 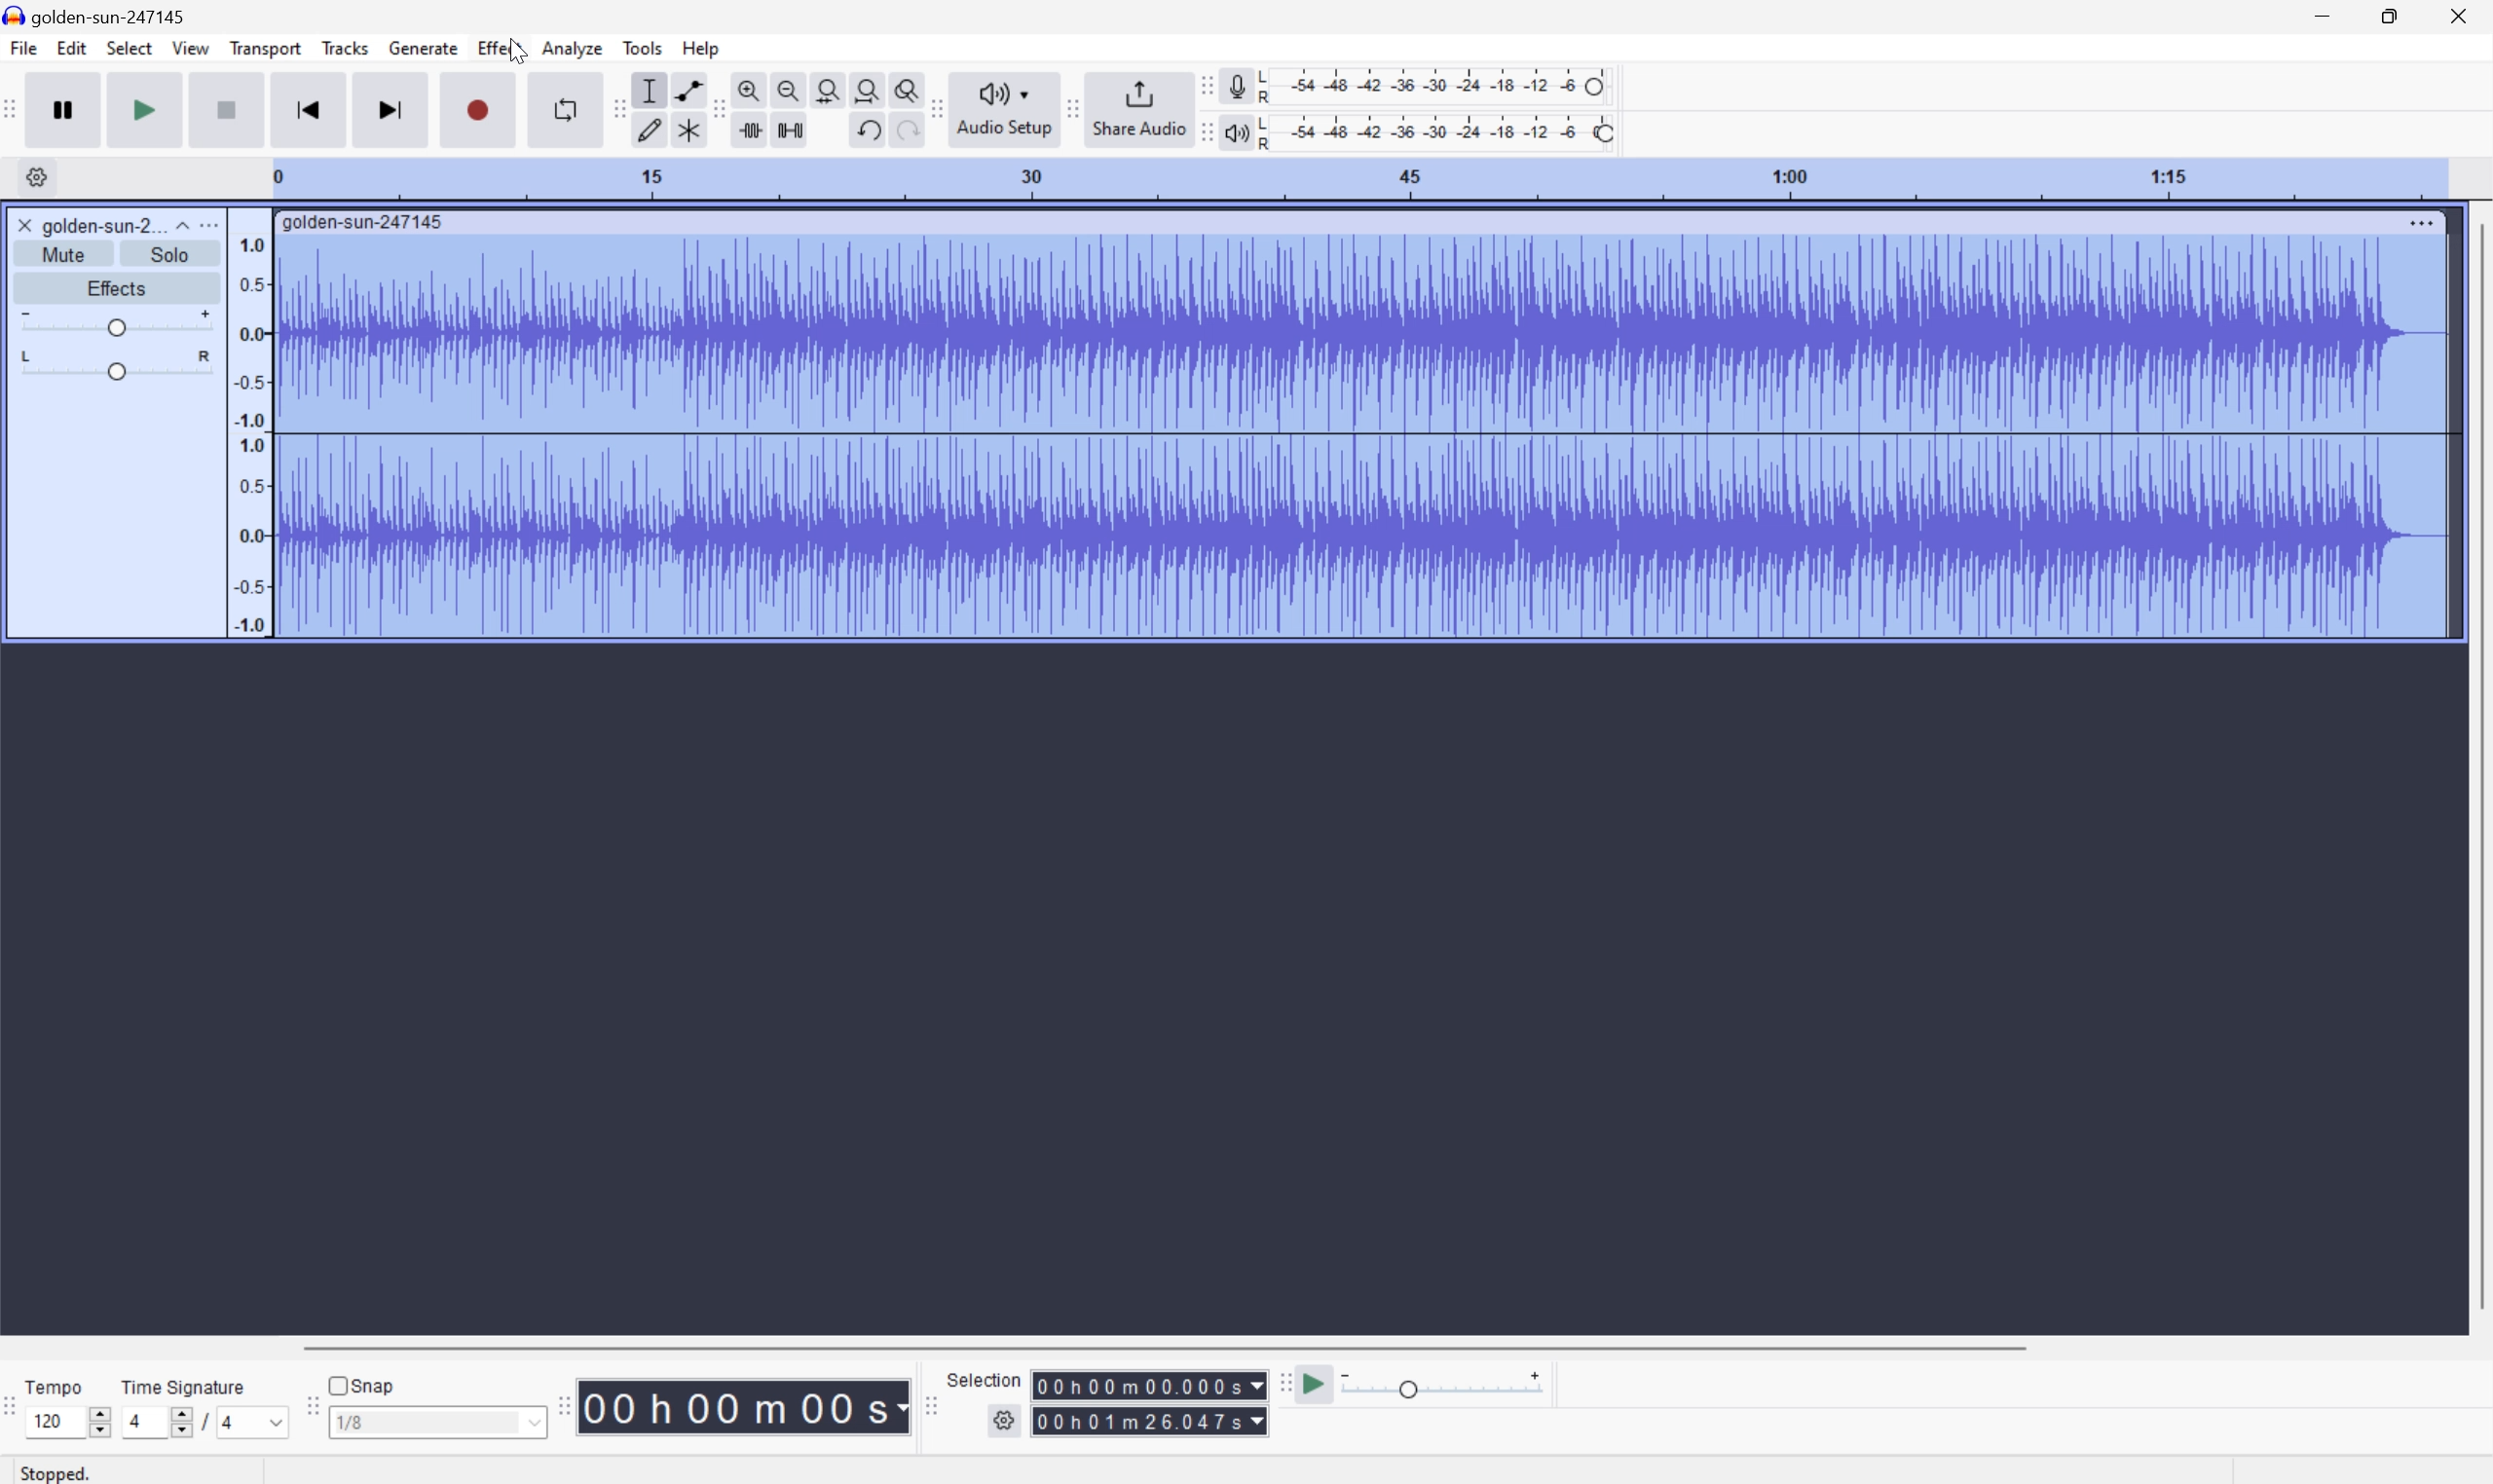 I want to click on Enable looping, so click(x=563, y=110).